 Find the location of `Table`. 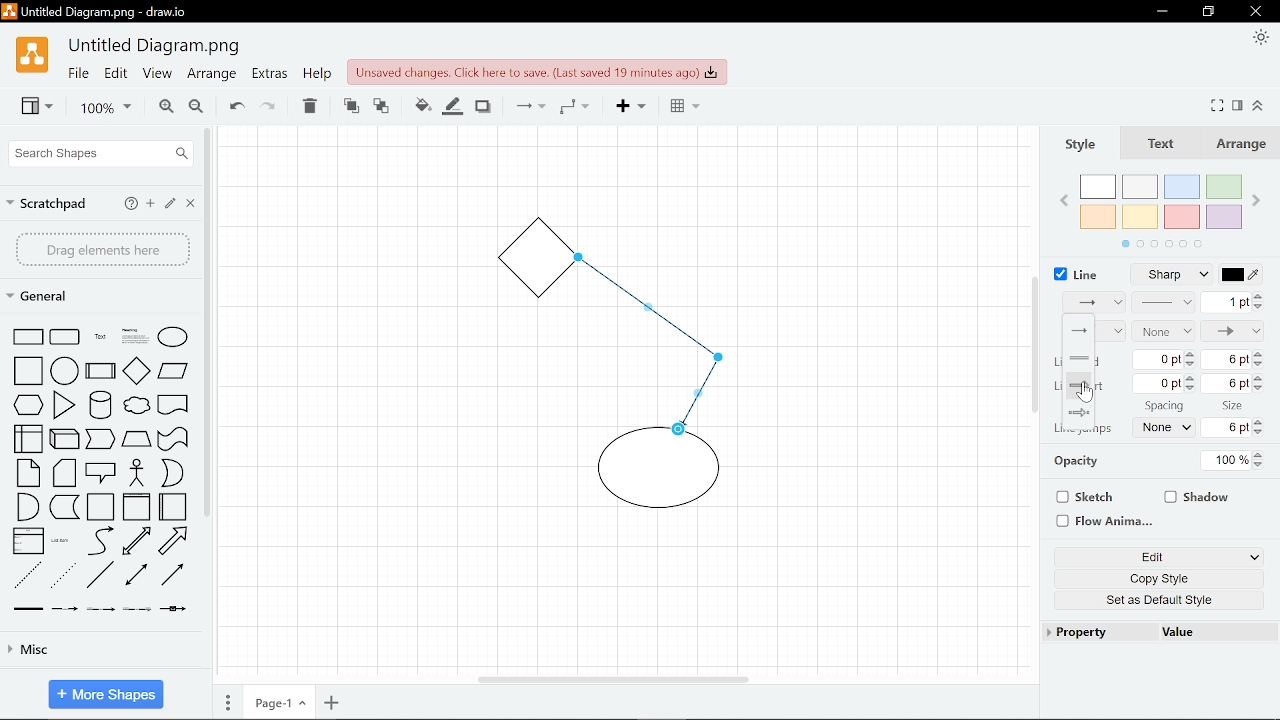

Table is located at coordinates (680, 108).